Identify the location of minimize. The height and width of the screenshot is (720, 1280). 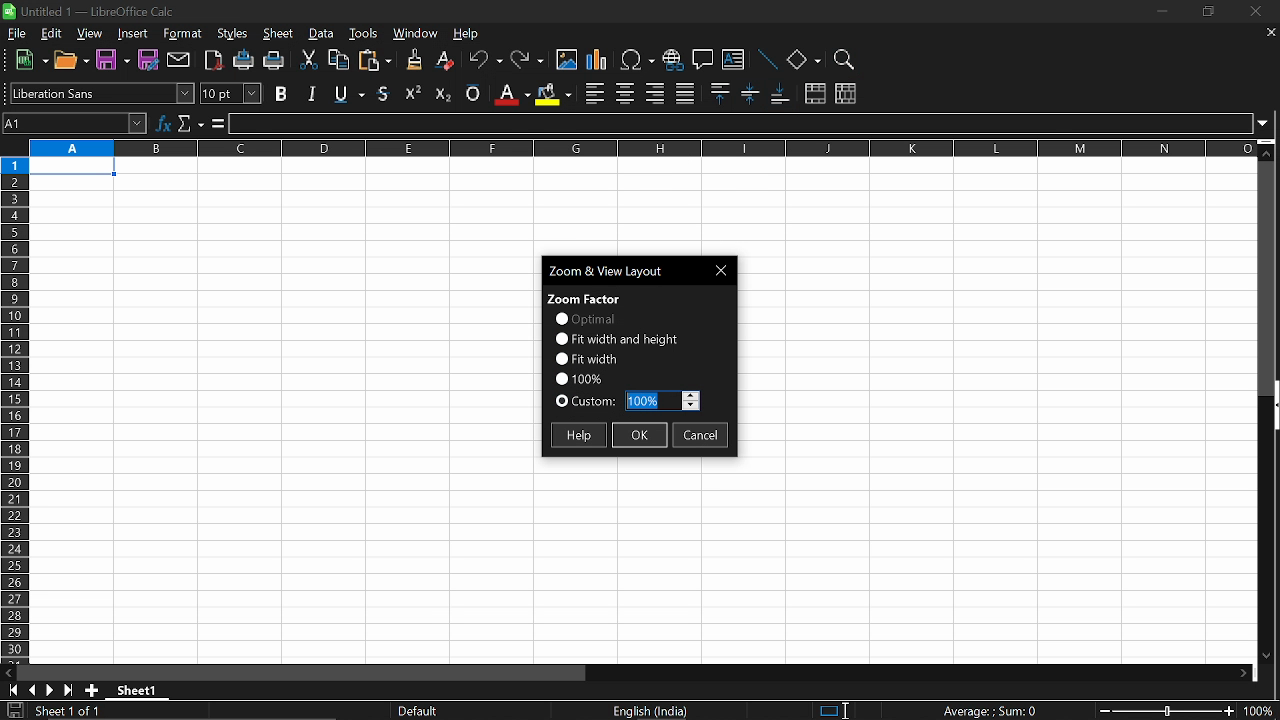
(1160, 11).